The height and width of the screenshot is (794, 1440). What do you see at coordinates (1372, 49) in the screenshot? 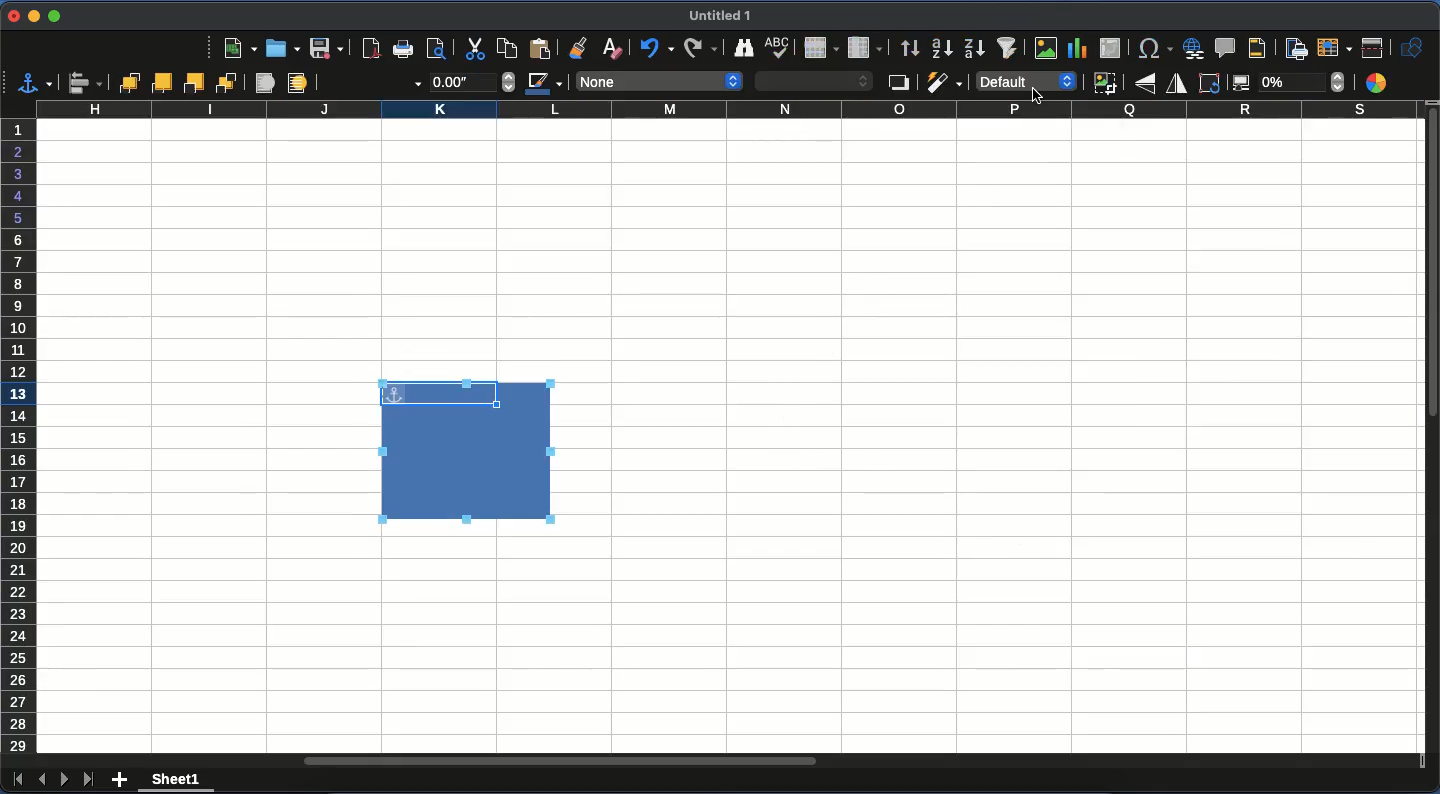
I see `split window` at bounding box center [1372, 49].